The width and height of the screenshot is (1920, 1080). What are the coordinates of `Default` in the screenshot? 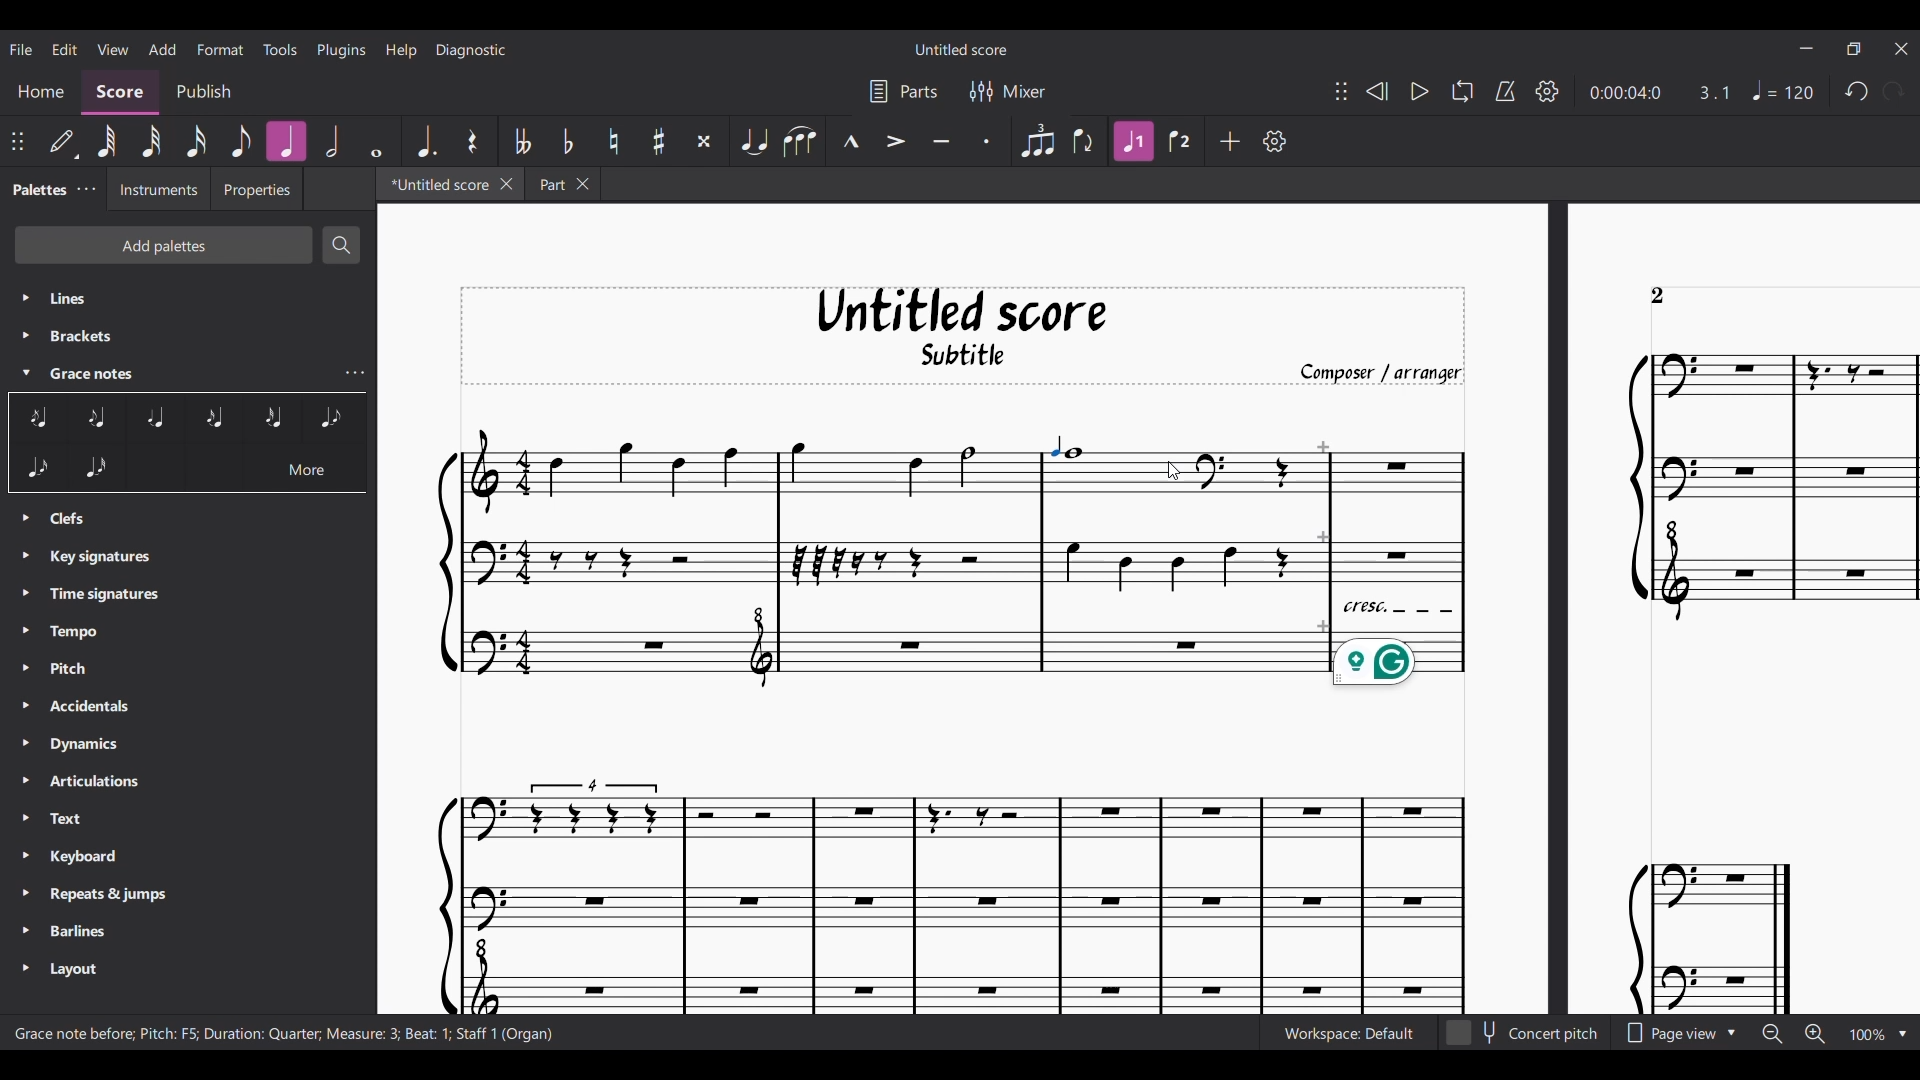 It's located at (64, 143).